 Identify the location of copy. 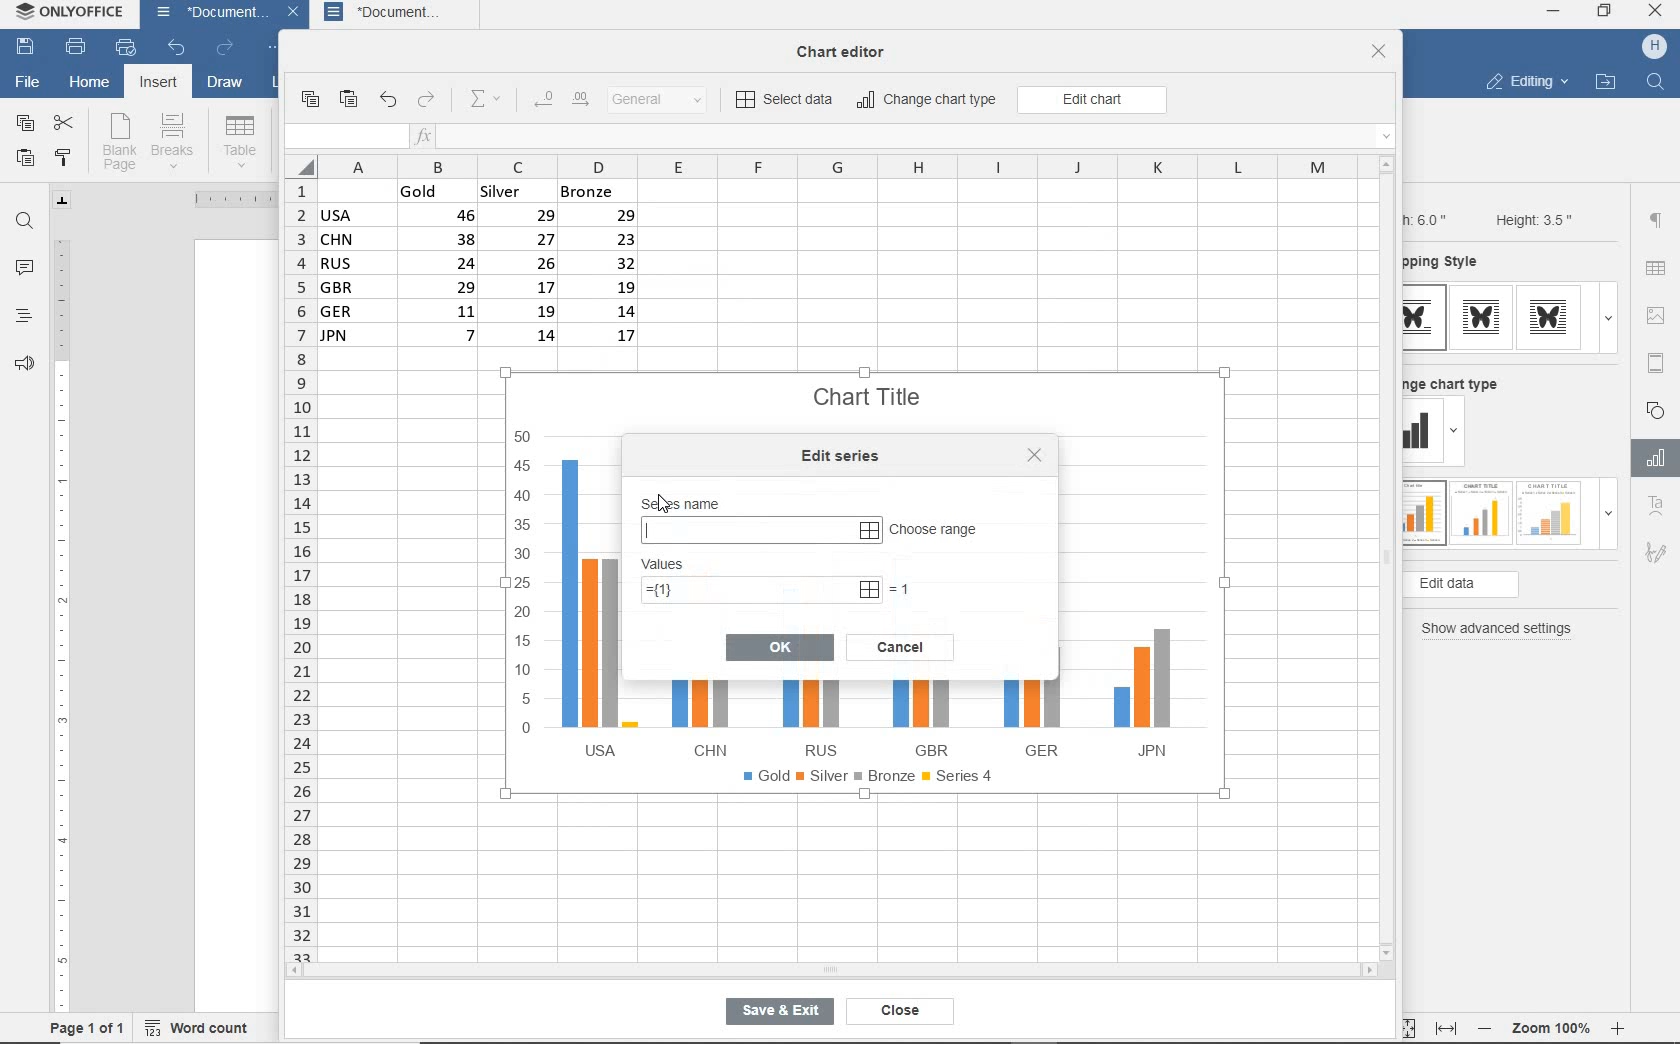
(24, 124).